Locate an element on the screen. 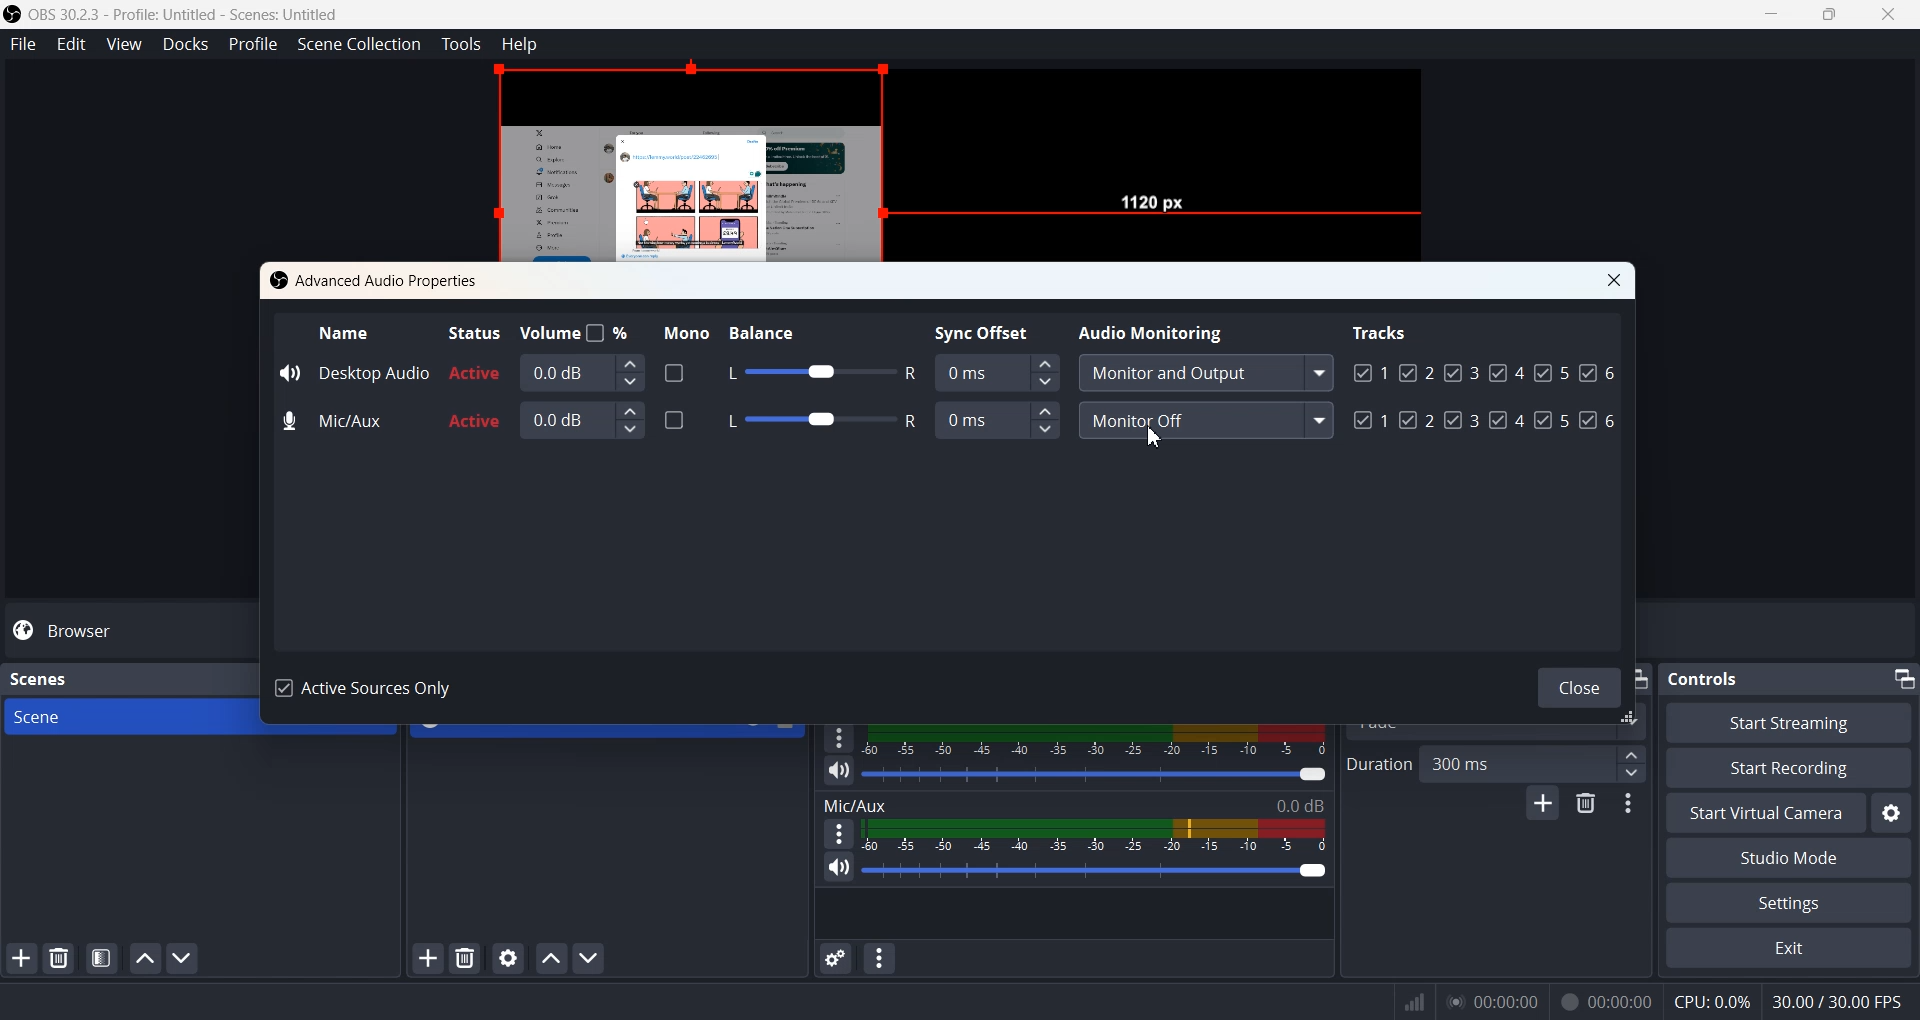  Tracks is located at coordinates (1382, 331).